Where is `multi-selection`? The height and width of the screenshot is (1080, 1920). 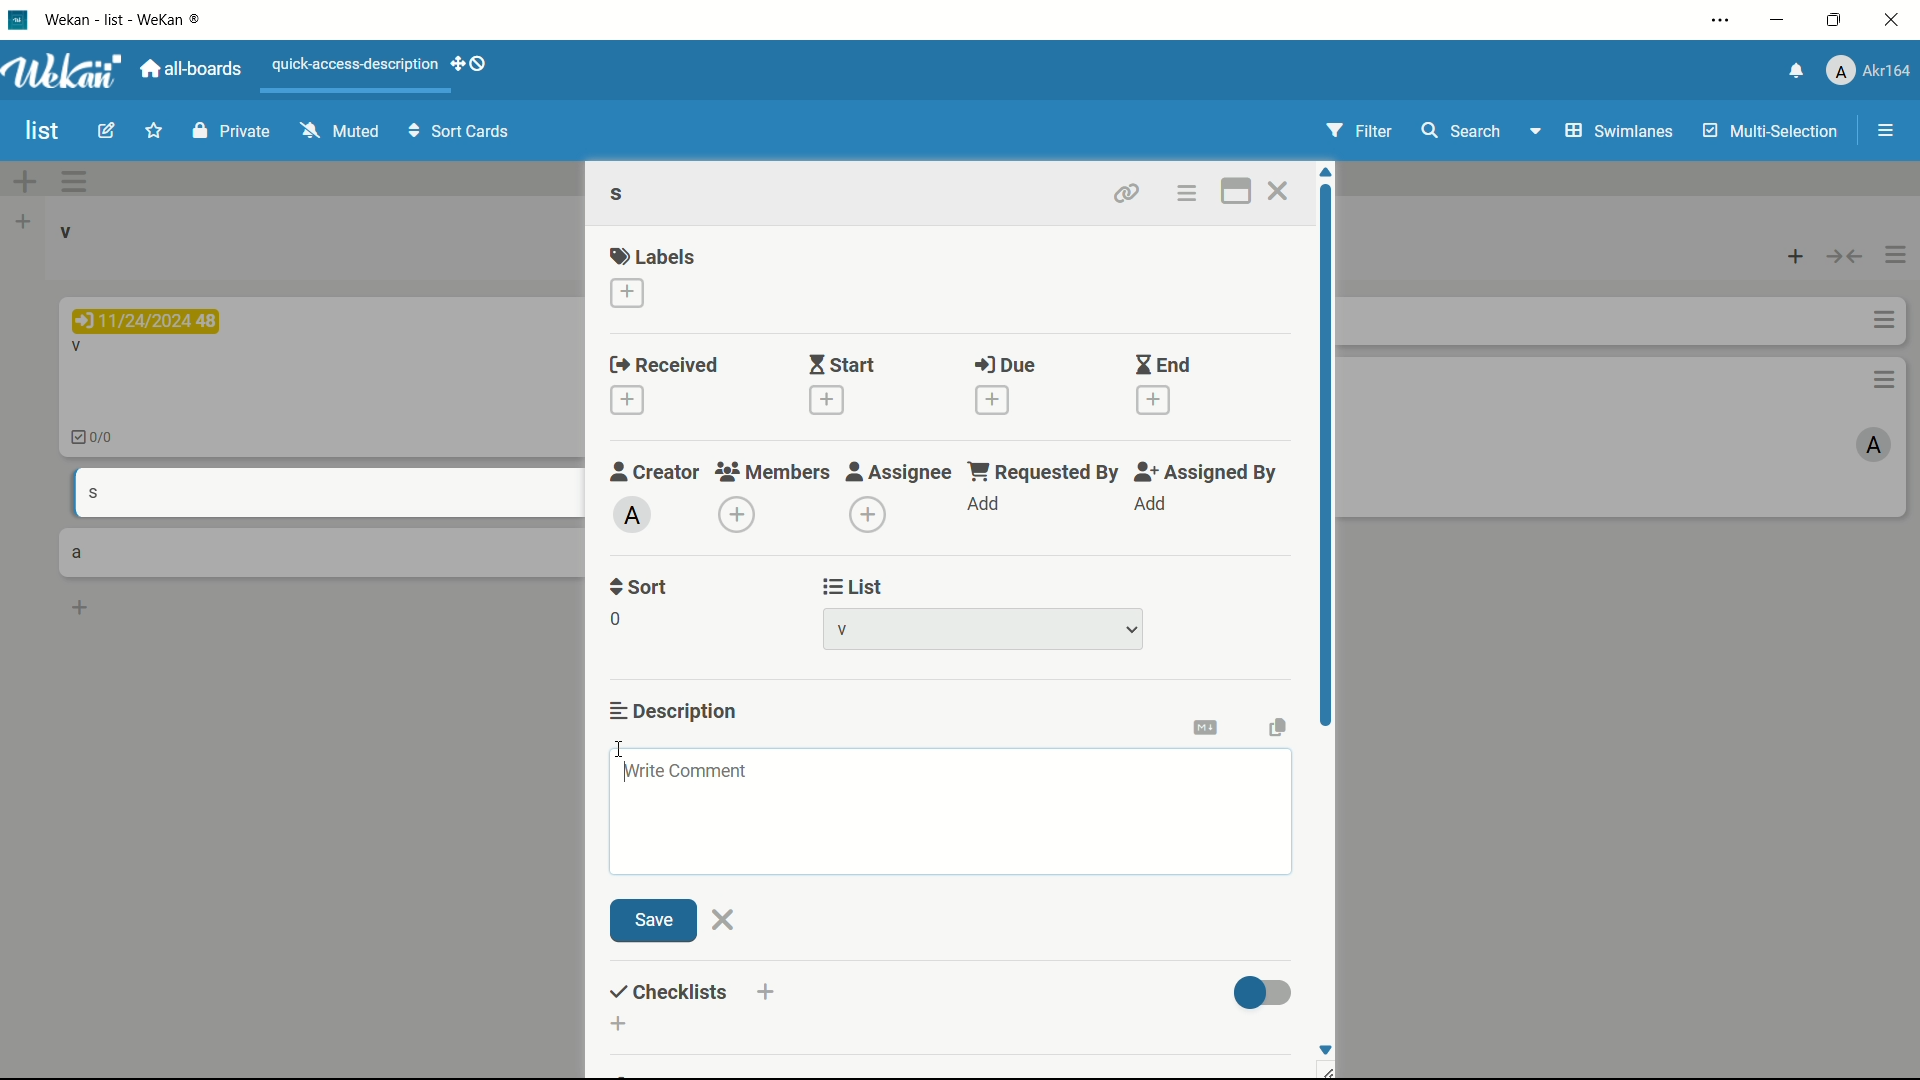 multi-selection is located at coordinates (1771, 132).